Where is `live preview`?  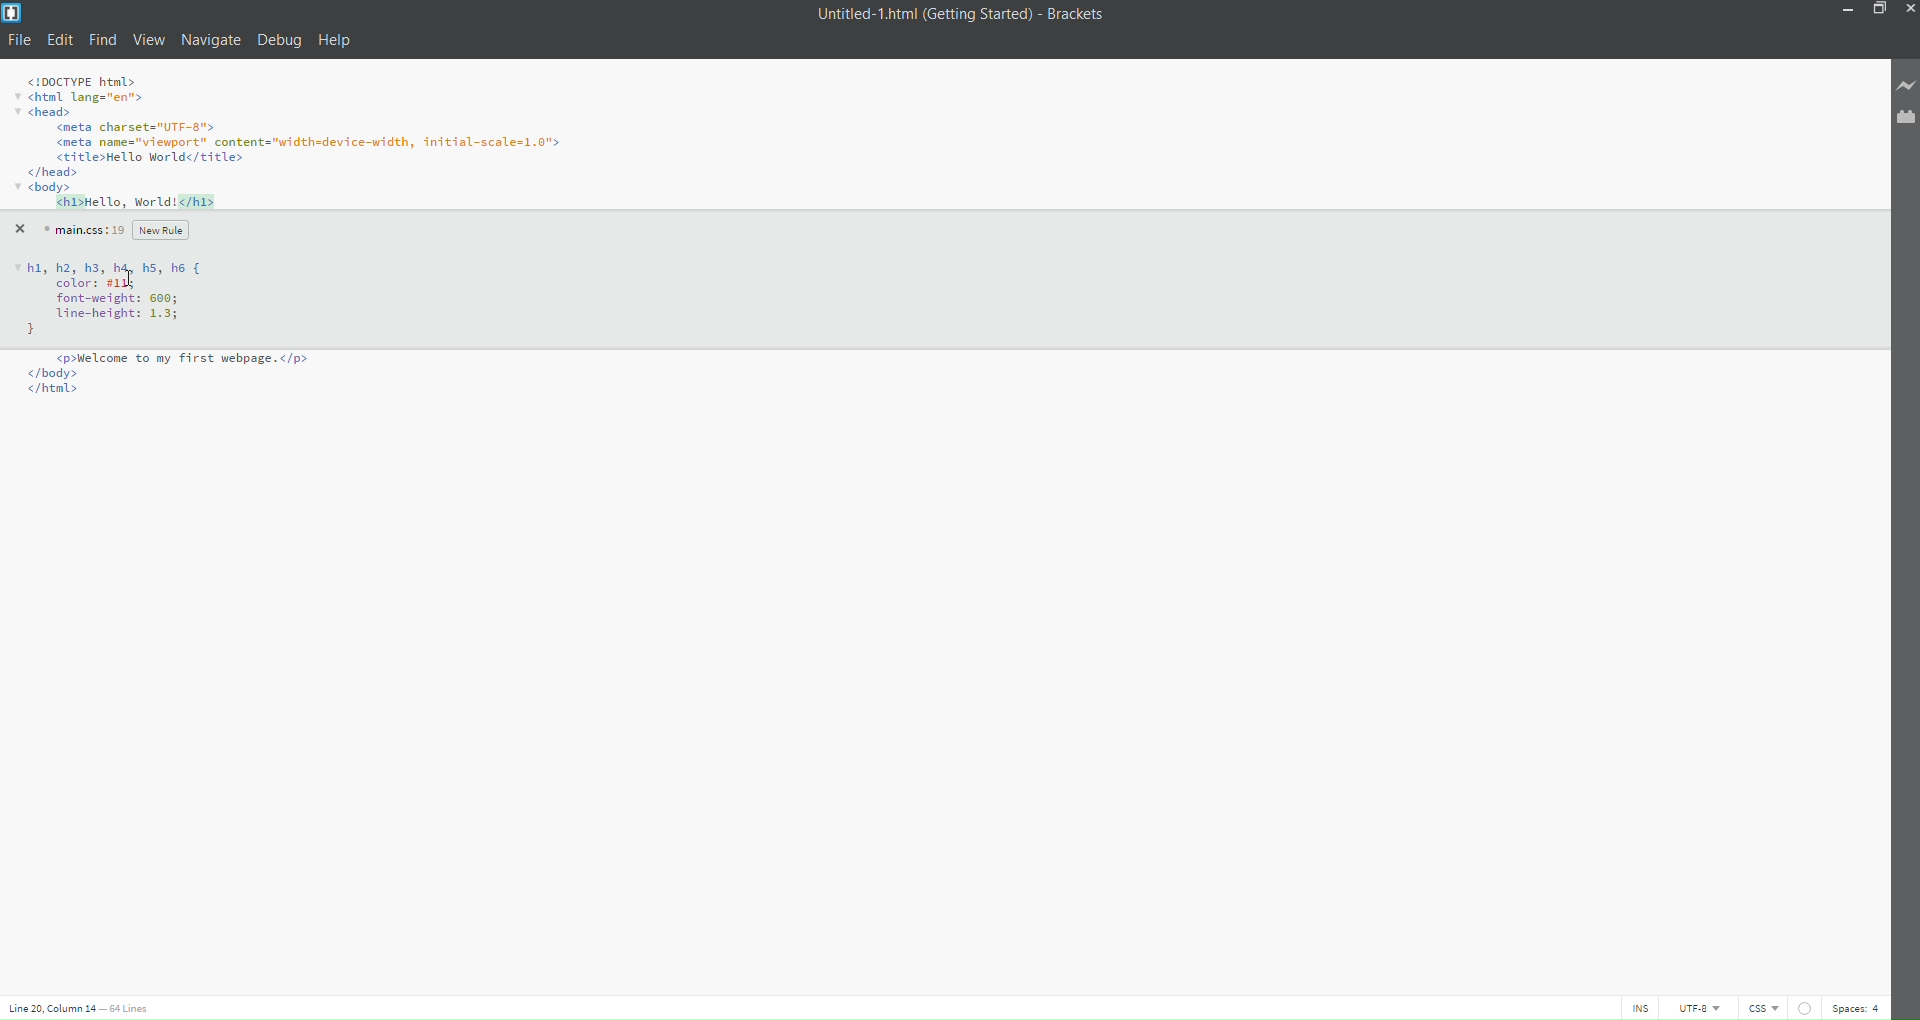 live preview is located at coordinates (1901, 86).